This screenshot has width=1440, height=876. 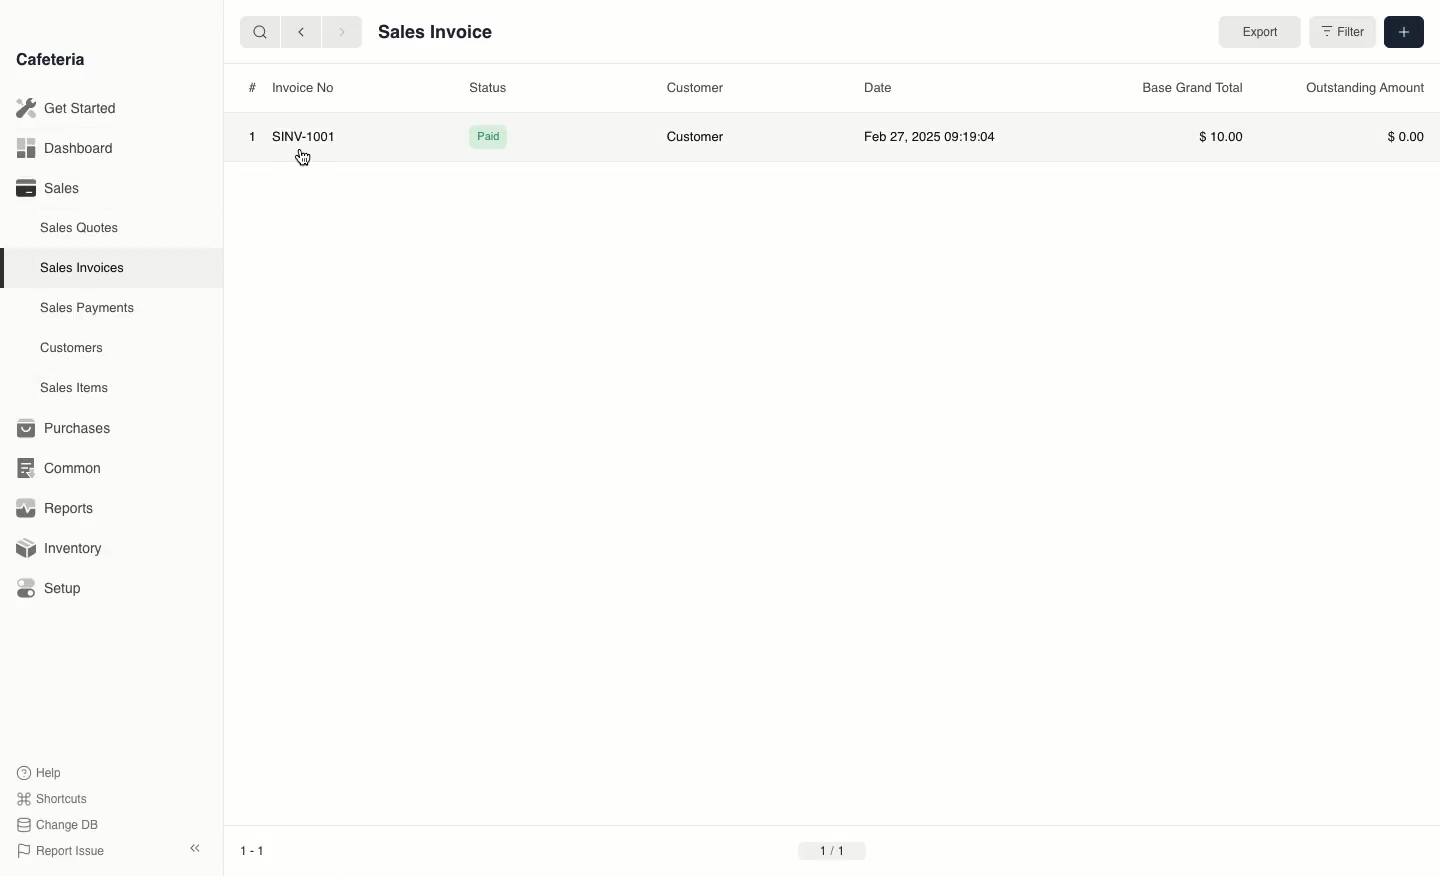 I want to click on Date, so click(x=881, y=86).